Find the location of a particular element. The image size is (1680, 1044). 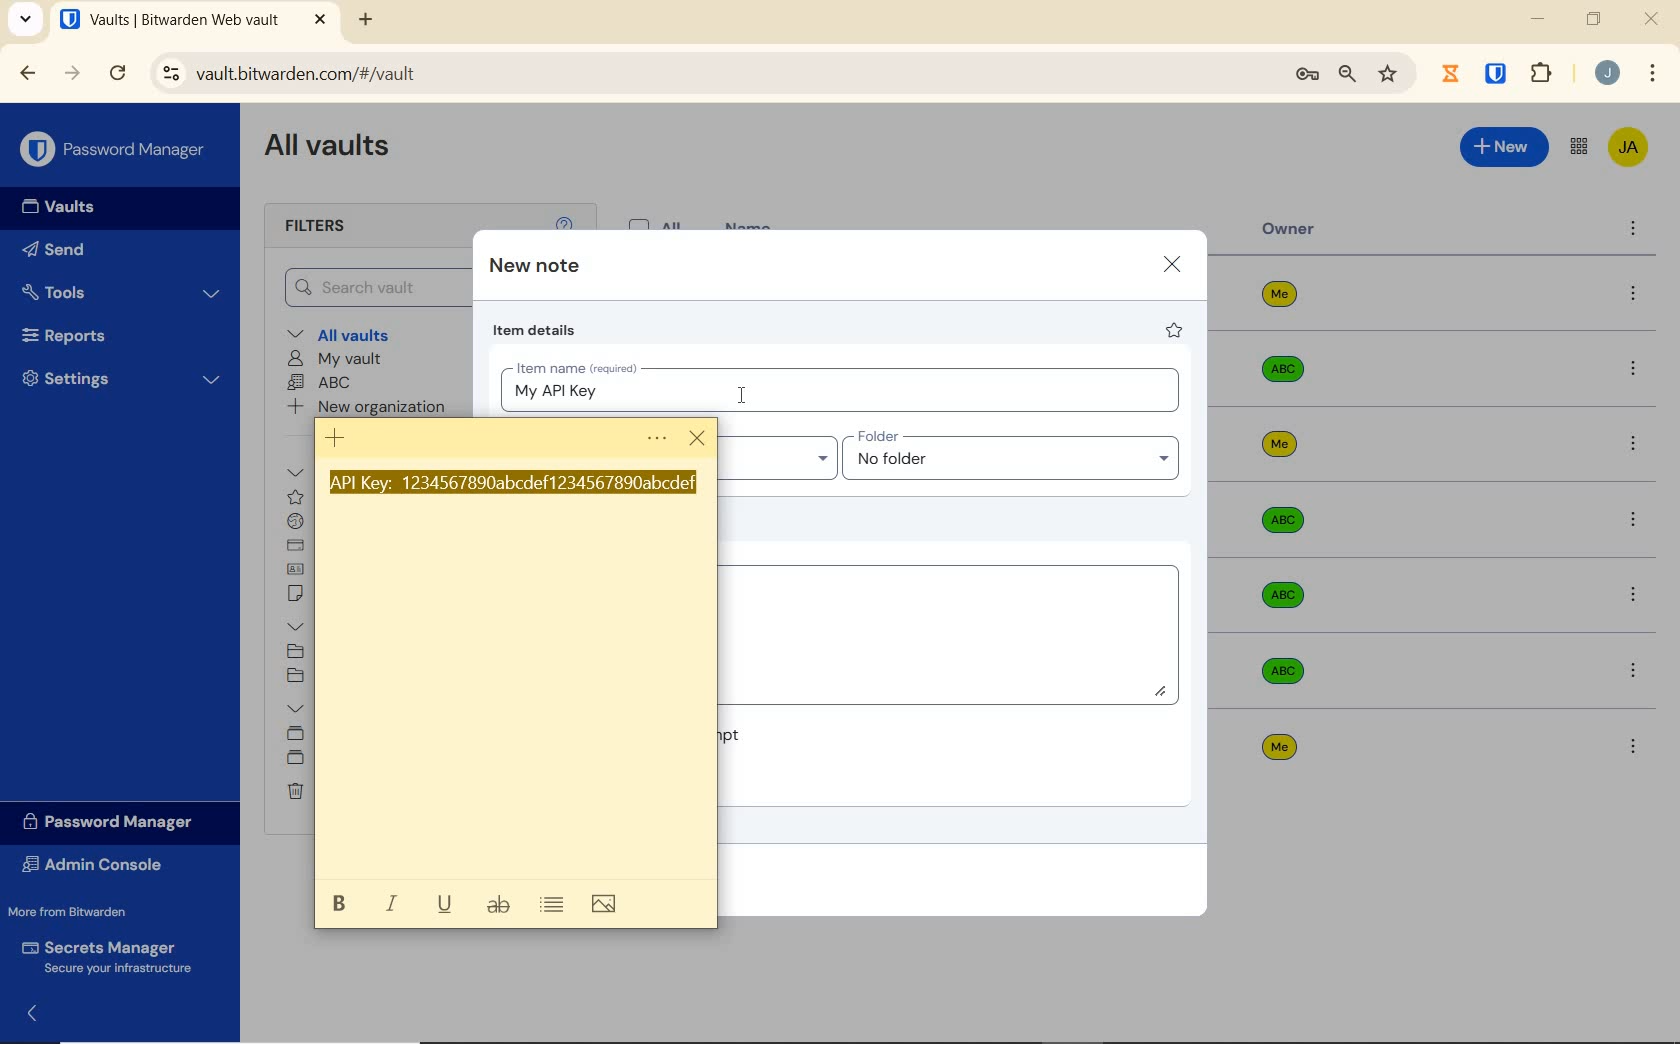

Trash is located at coordinates (293, 793).